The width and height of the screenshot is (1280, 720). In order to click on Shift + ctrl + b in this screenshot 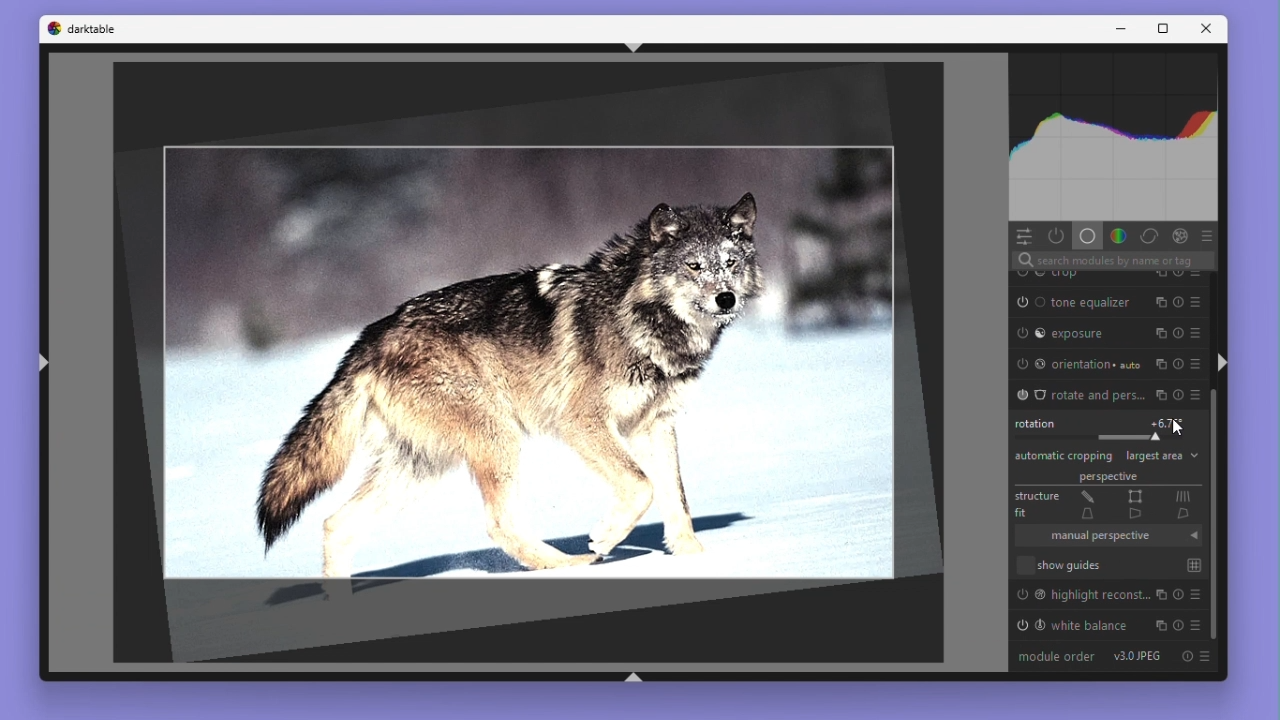, I will do `click(633, 678)`.